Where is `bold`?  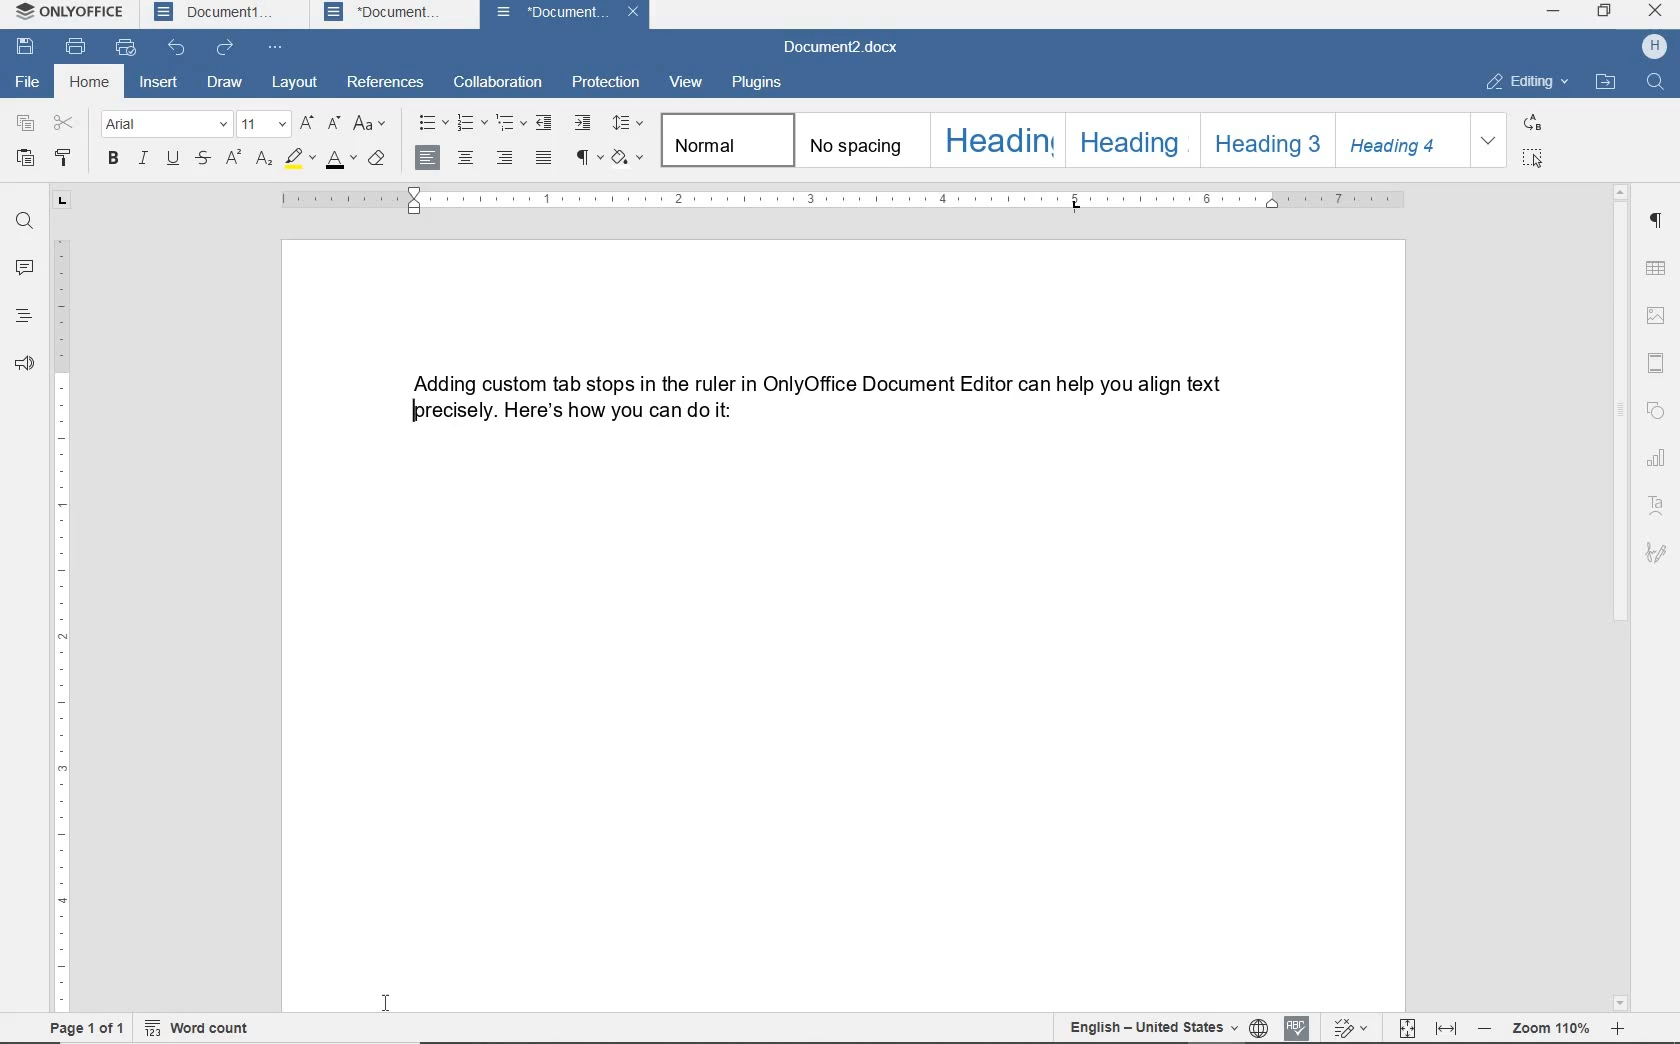 bold is located at coordinates (114, 160).